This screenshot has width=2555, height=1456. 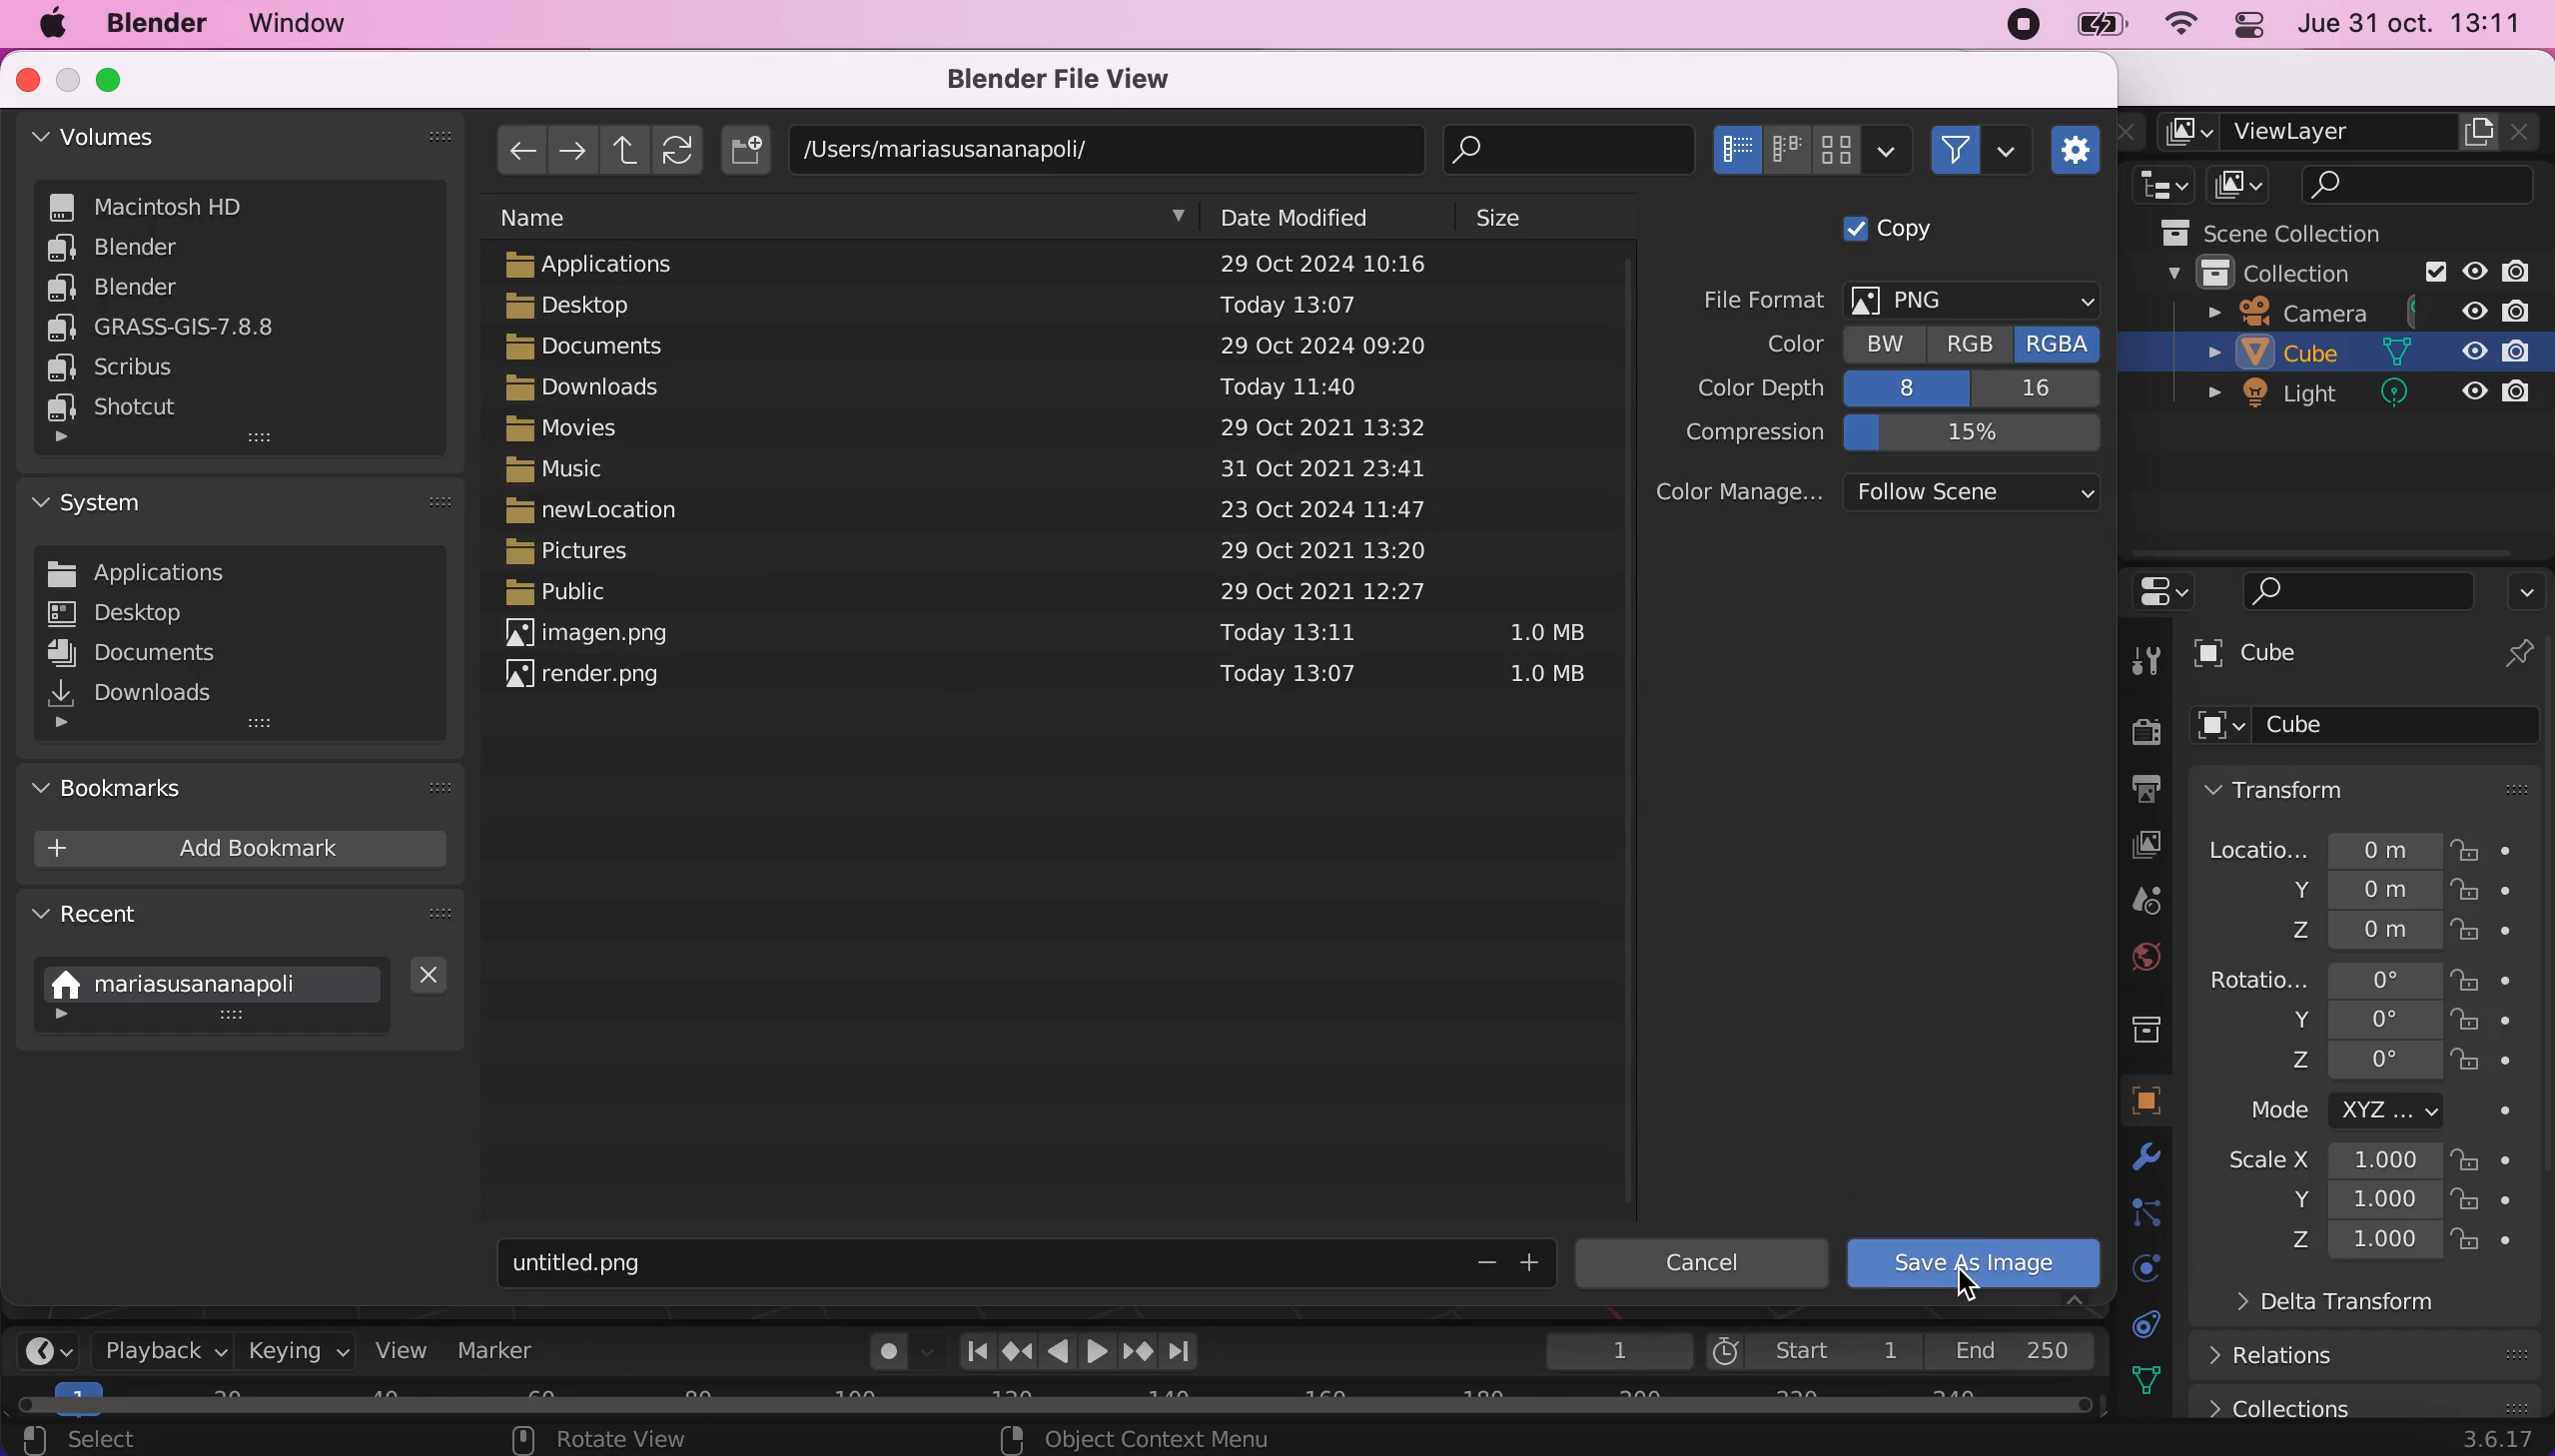 What do you see at coordinates (1868, 226) in the screenshot?
I see `copy` at bounding box center [1868, 226].